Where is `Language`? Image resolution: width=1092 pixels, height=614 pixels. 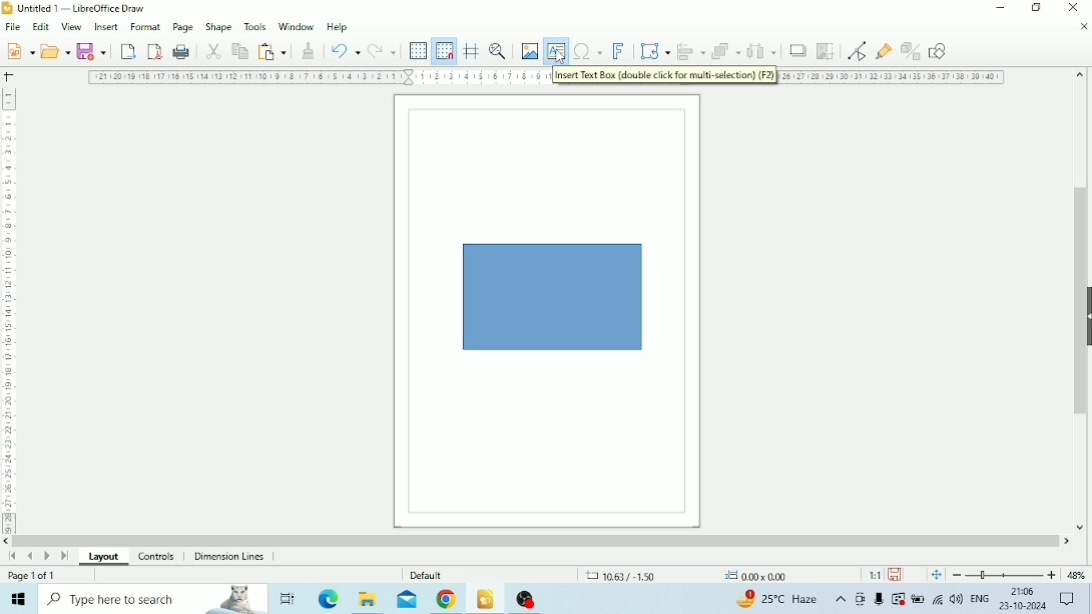
Language is located at coordinates (980, 597).